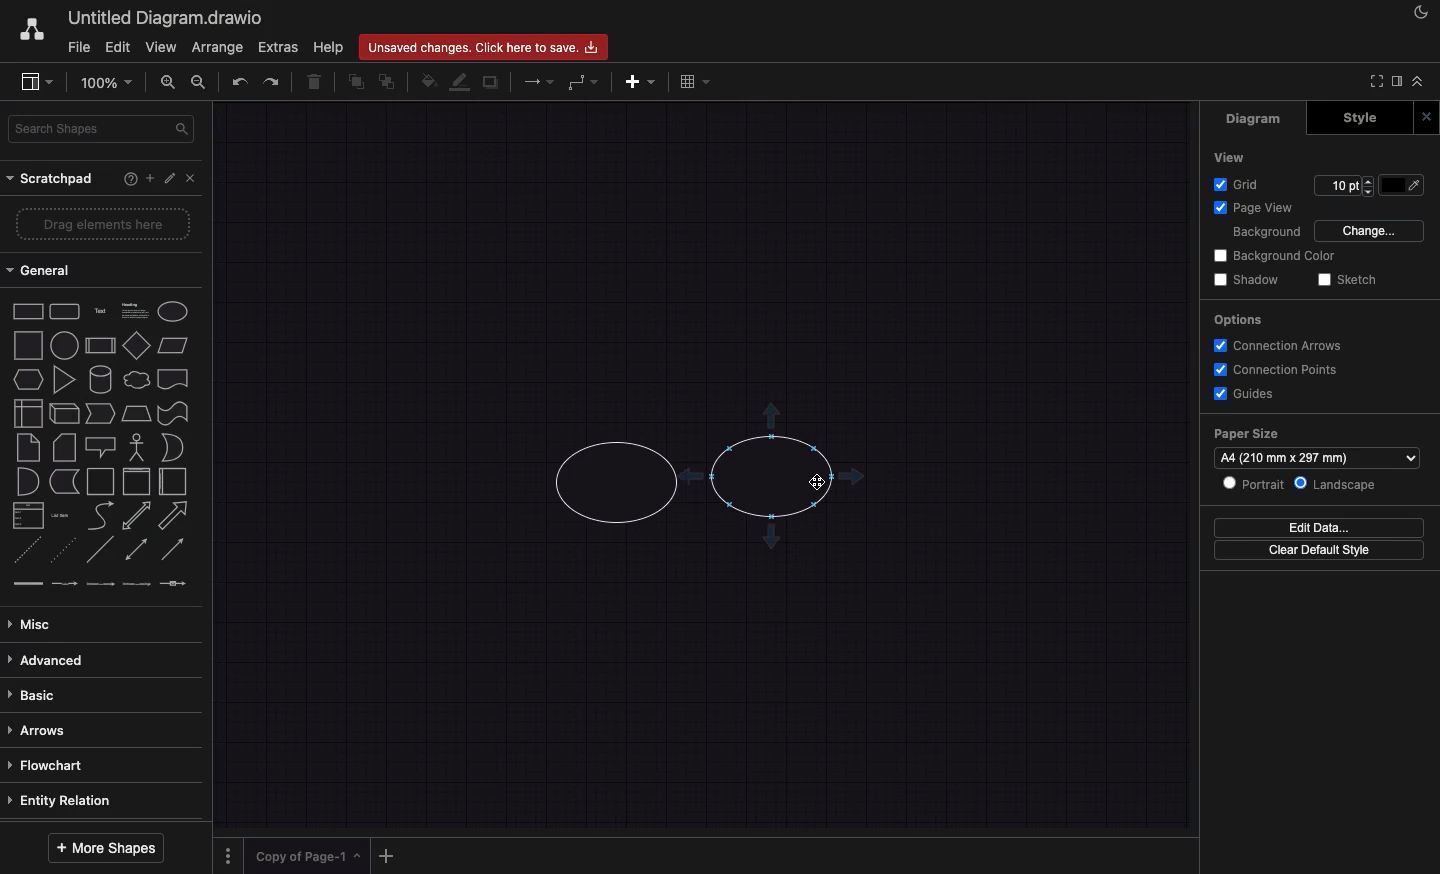 The height and width of the screenshot is (874, 1440). I want to click on circle, so click(770, 478).